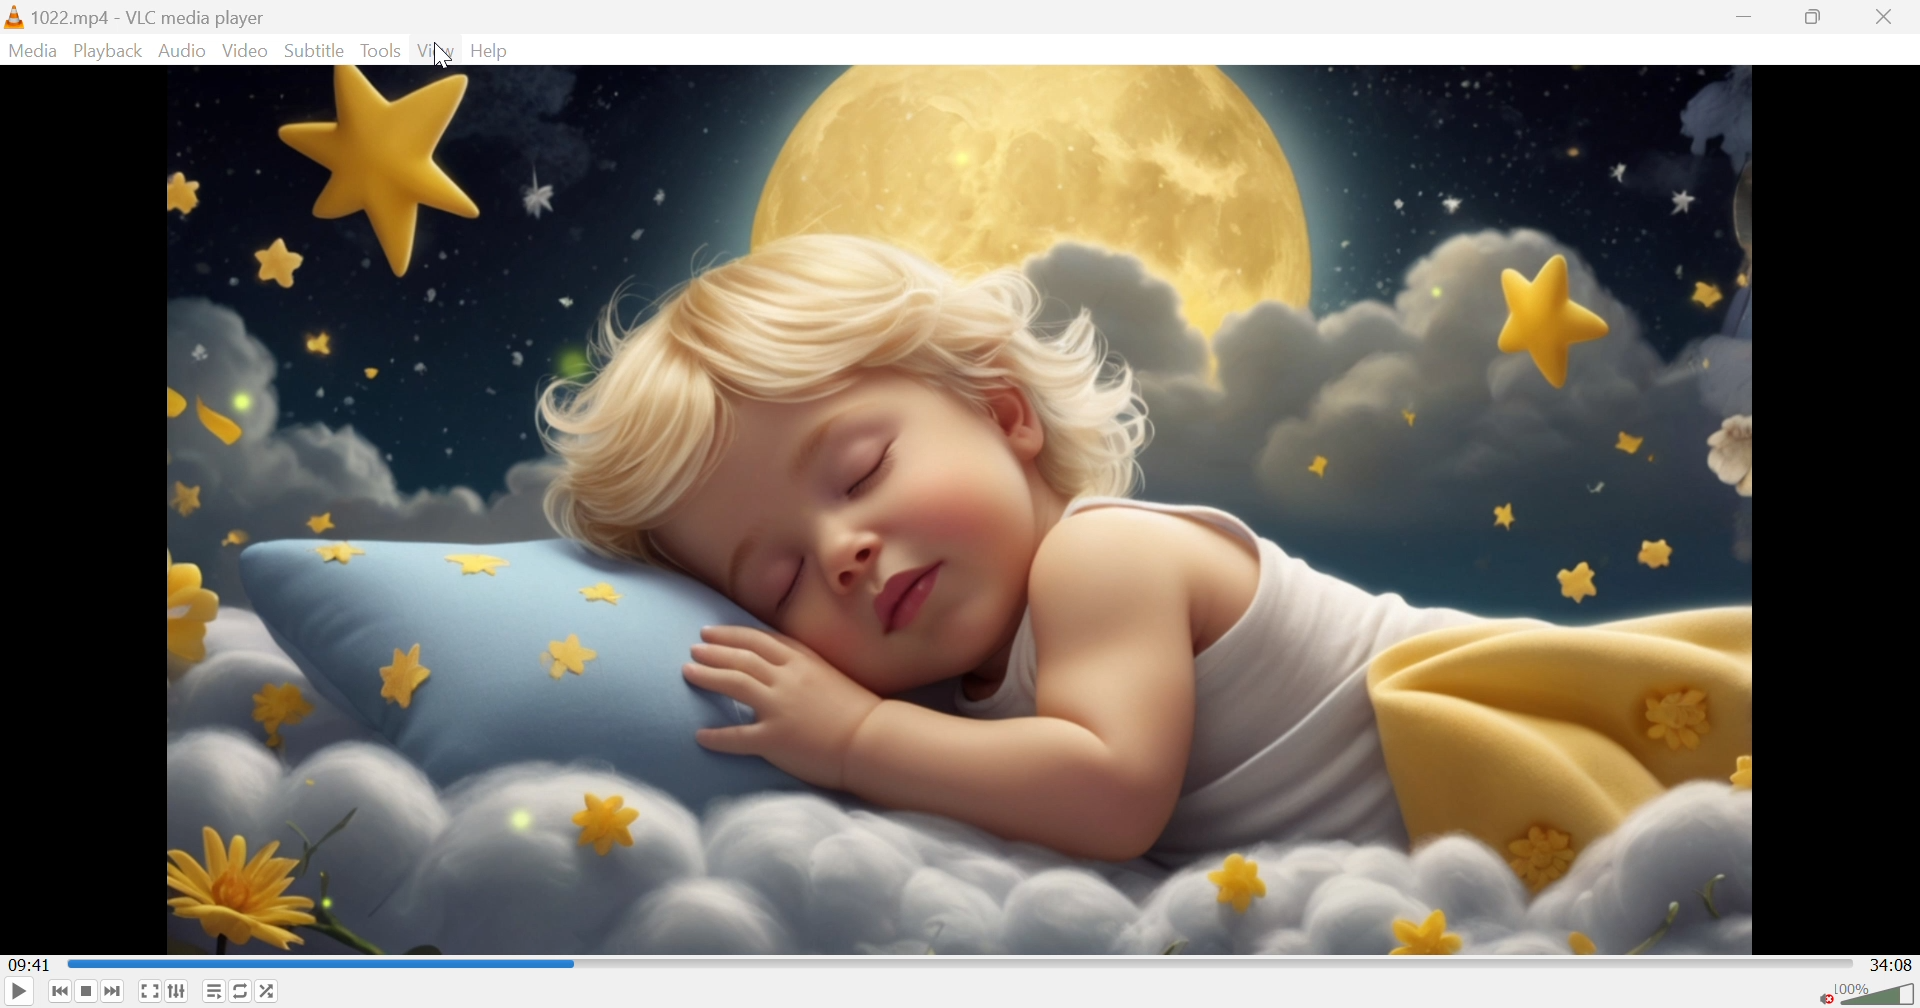 This screenshot has height=1008, width=1920. I want to click on Show extended settings, so click(181, 991).